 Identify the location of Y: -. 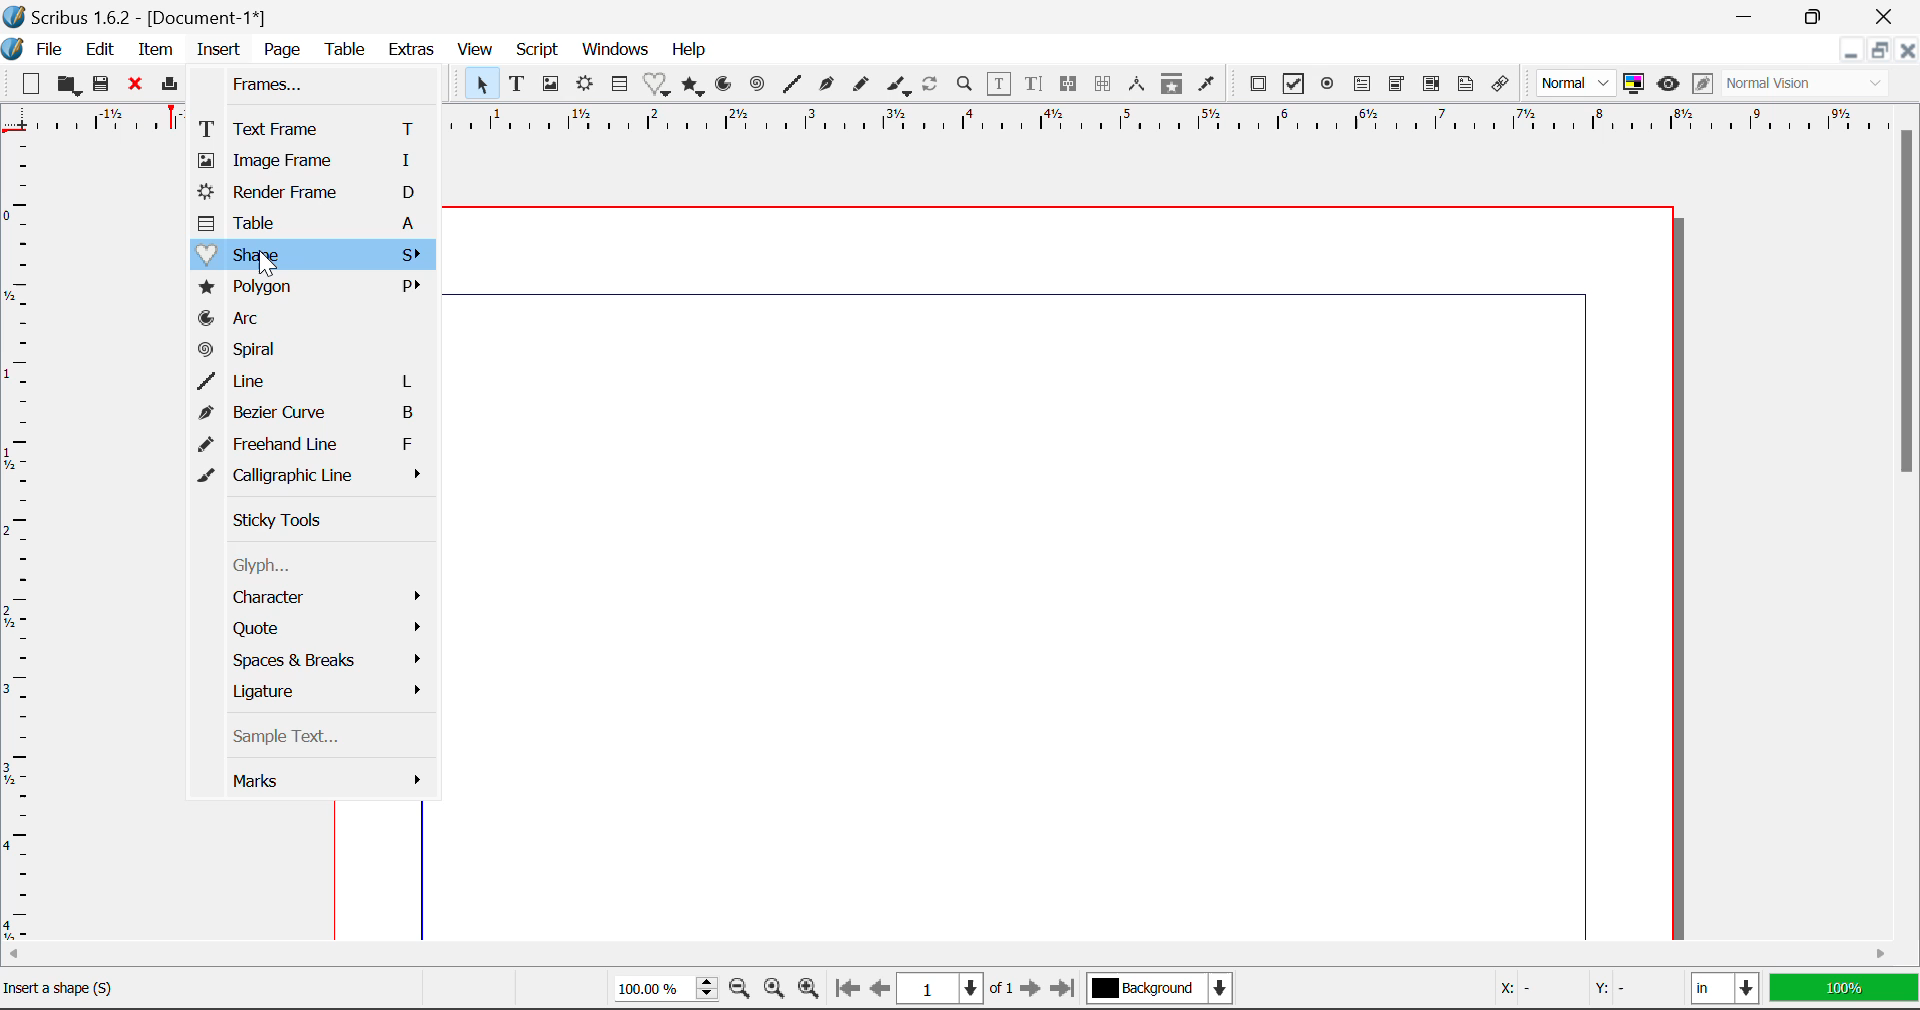
(1632, 987).